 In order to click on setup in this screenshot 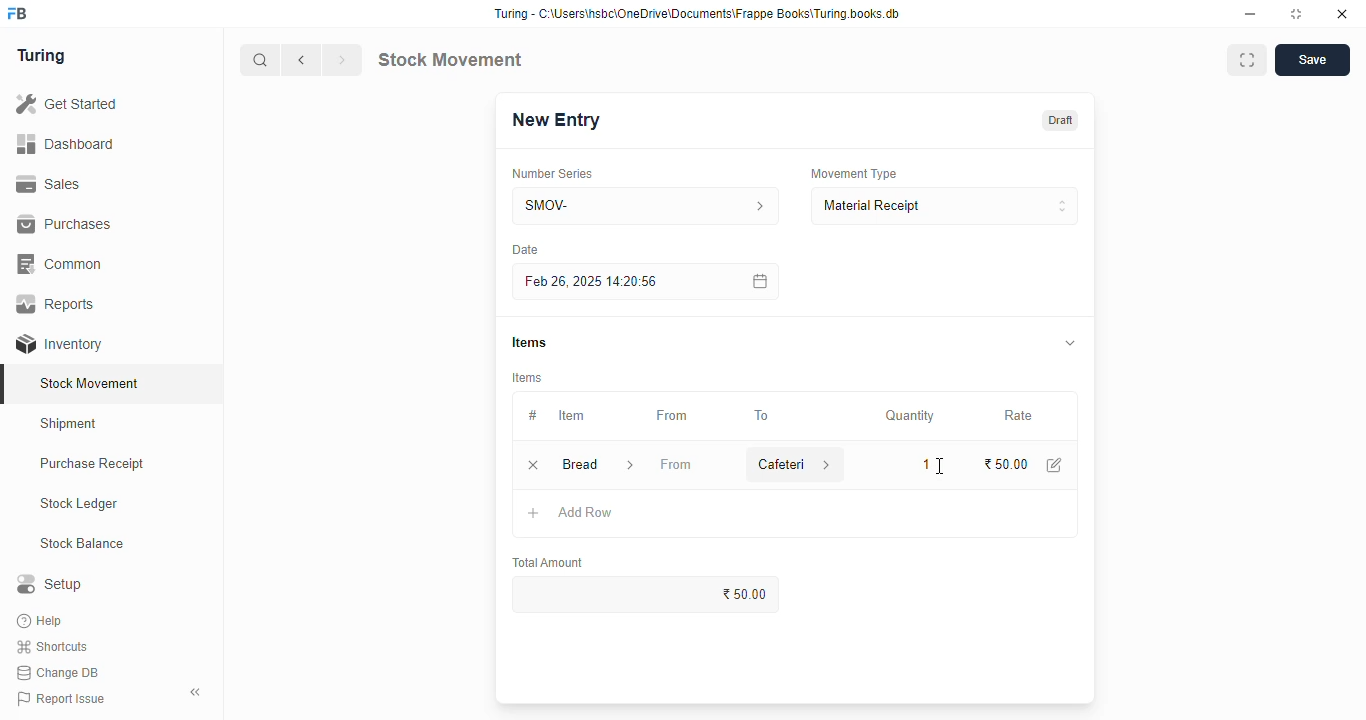, I will do `click(49, 583)`.